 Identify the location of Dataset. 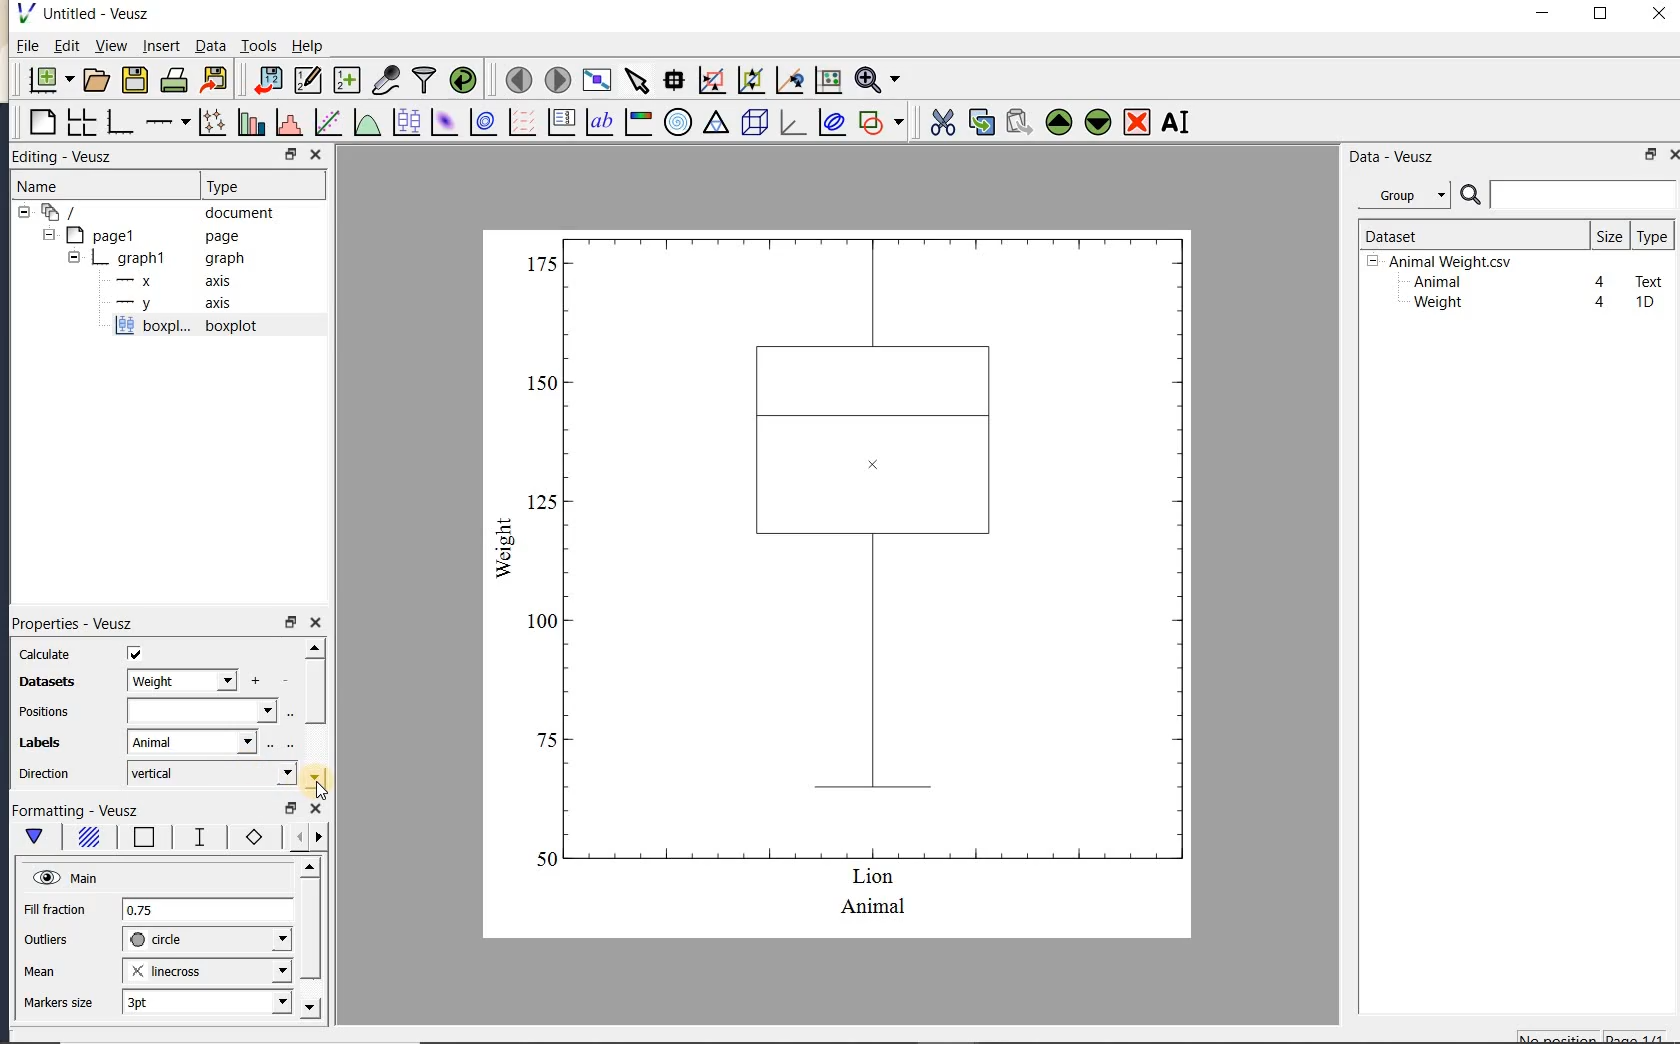
(1465, 235).